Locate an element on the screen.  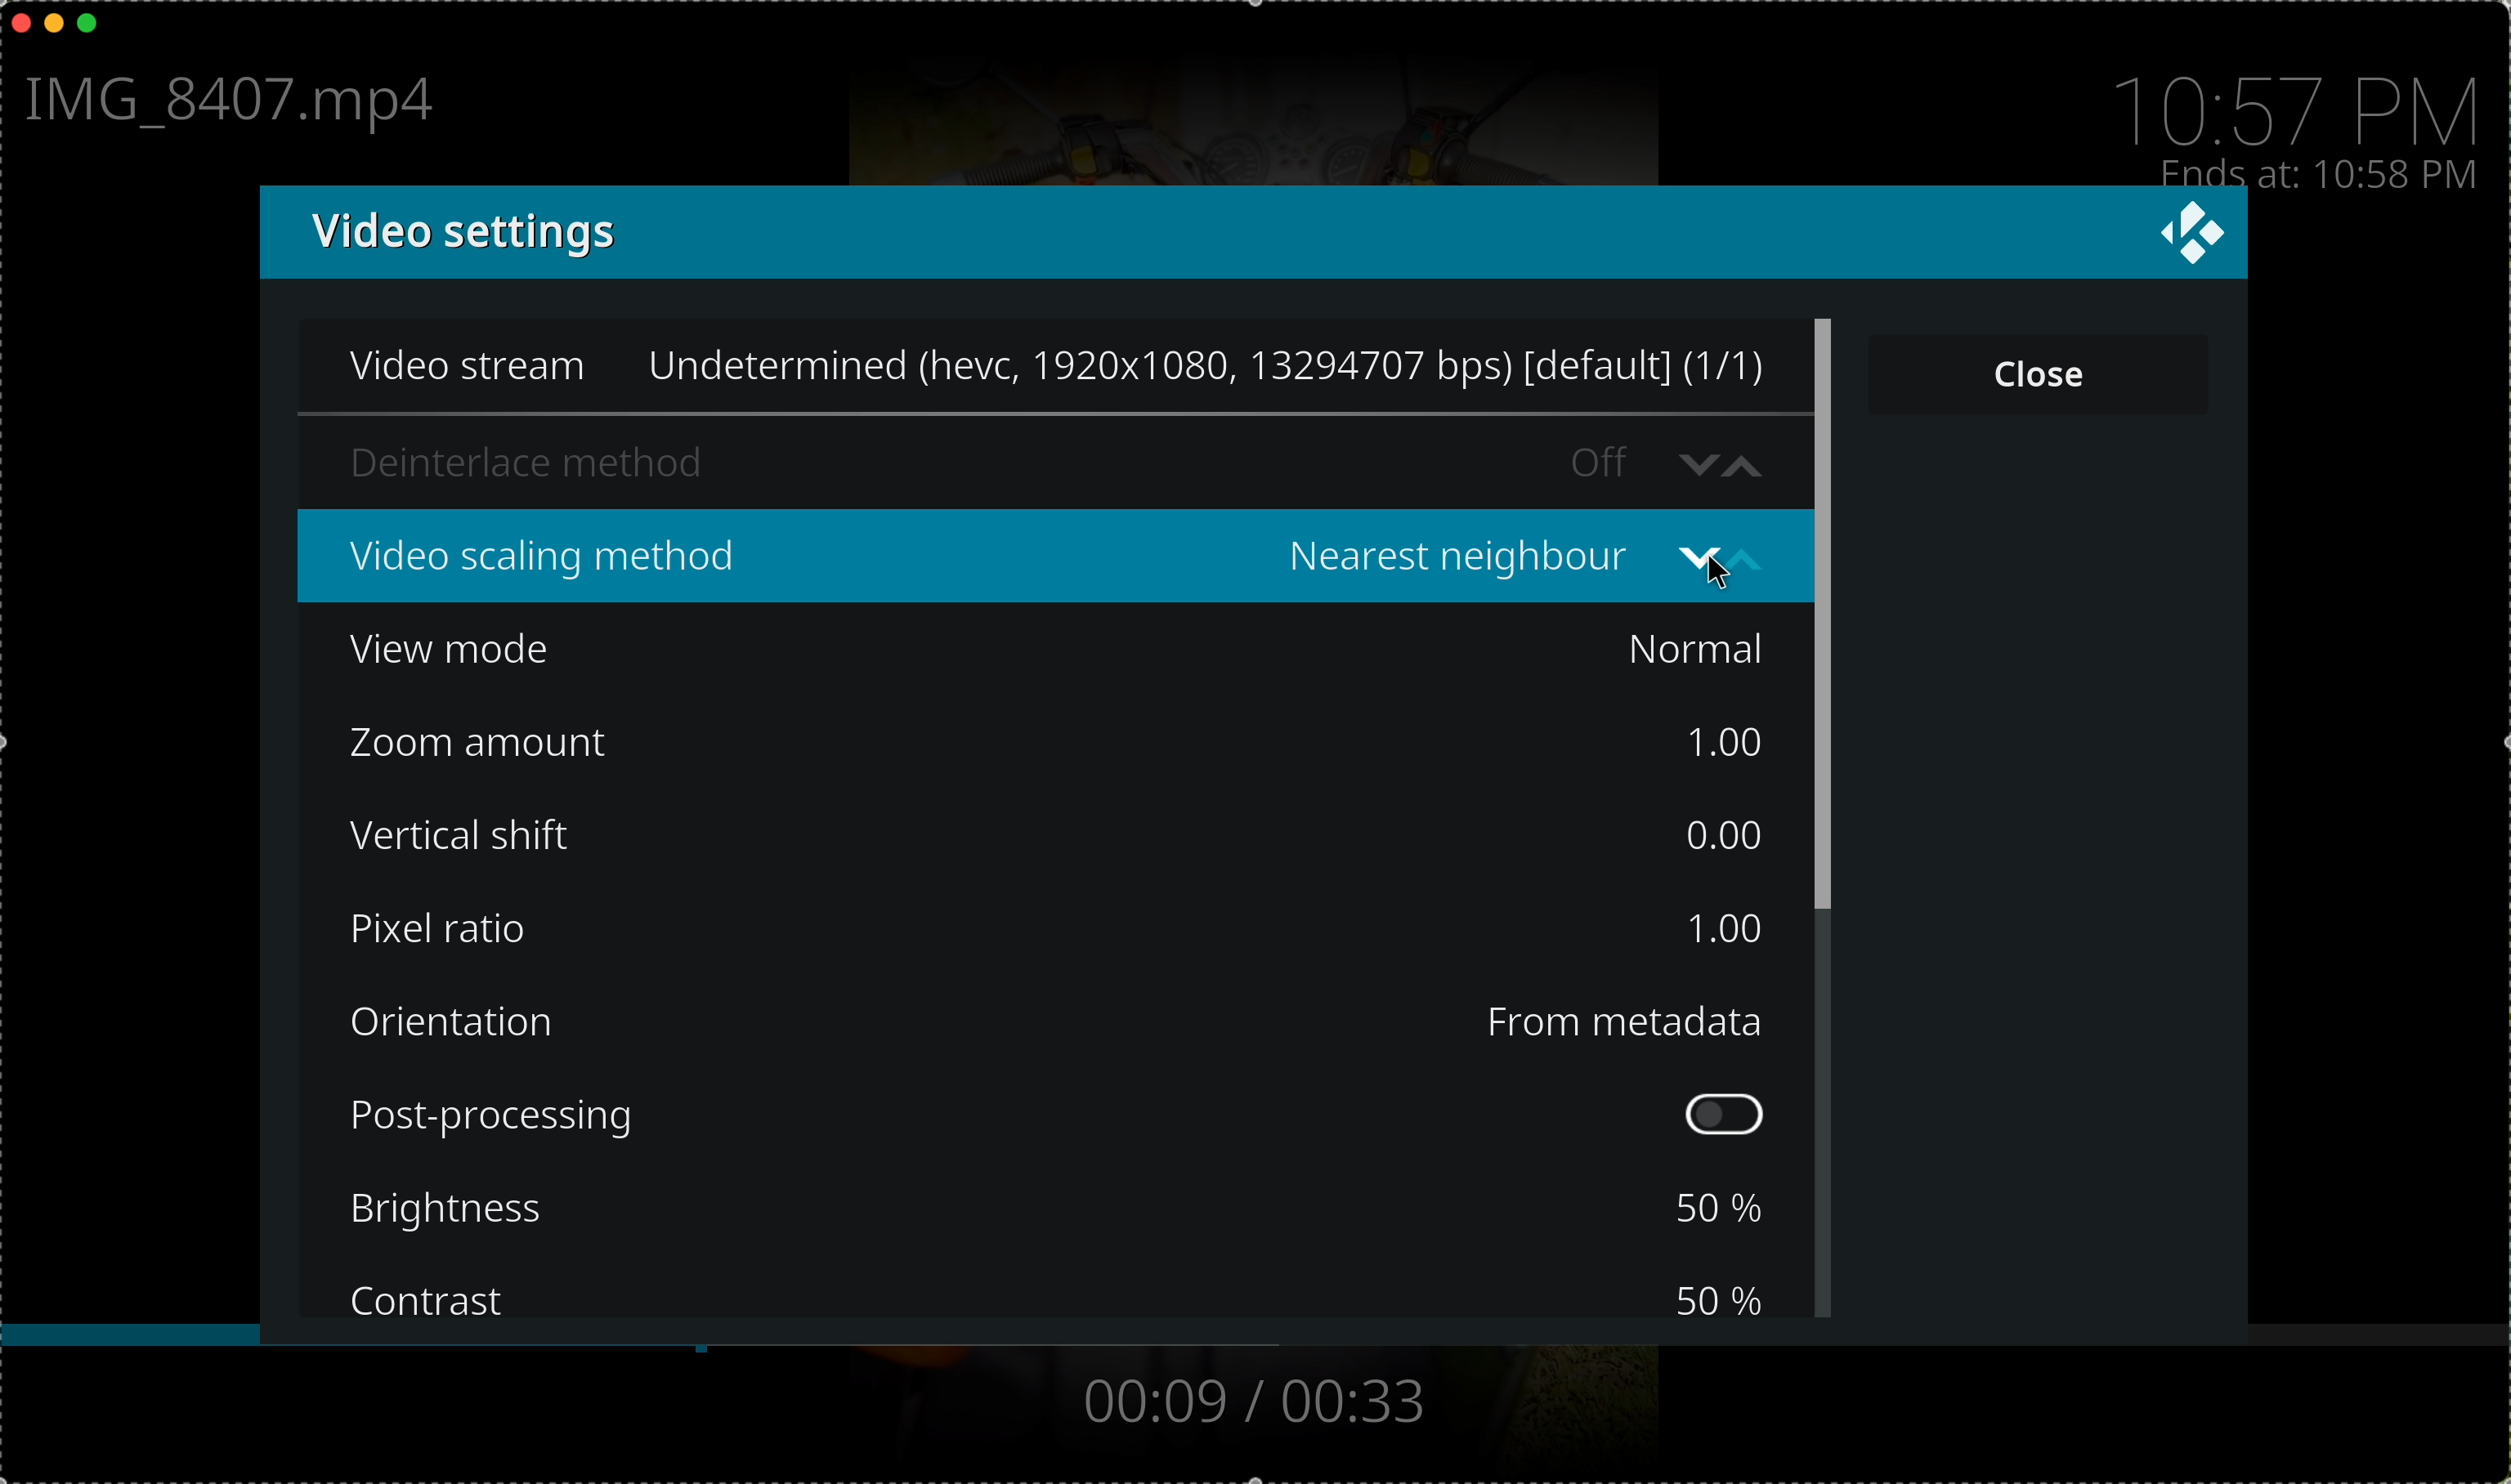
maximize  is located at coordinates (97, 25).